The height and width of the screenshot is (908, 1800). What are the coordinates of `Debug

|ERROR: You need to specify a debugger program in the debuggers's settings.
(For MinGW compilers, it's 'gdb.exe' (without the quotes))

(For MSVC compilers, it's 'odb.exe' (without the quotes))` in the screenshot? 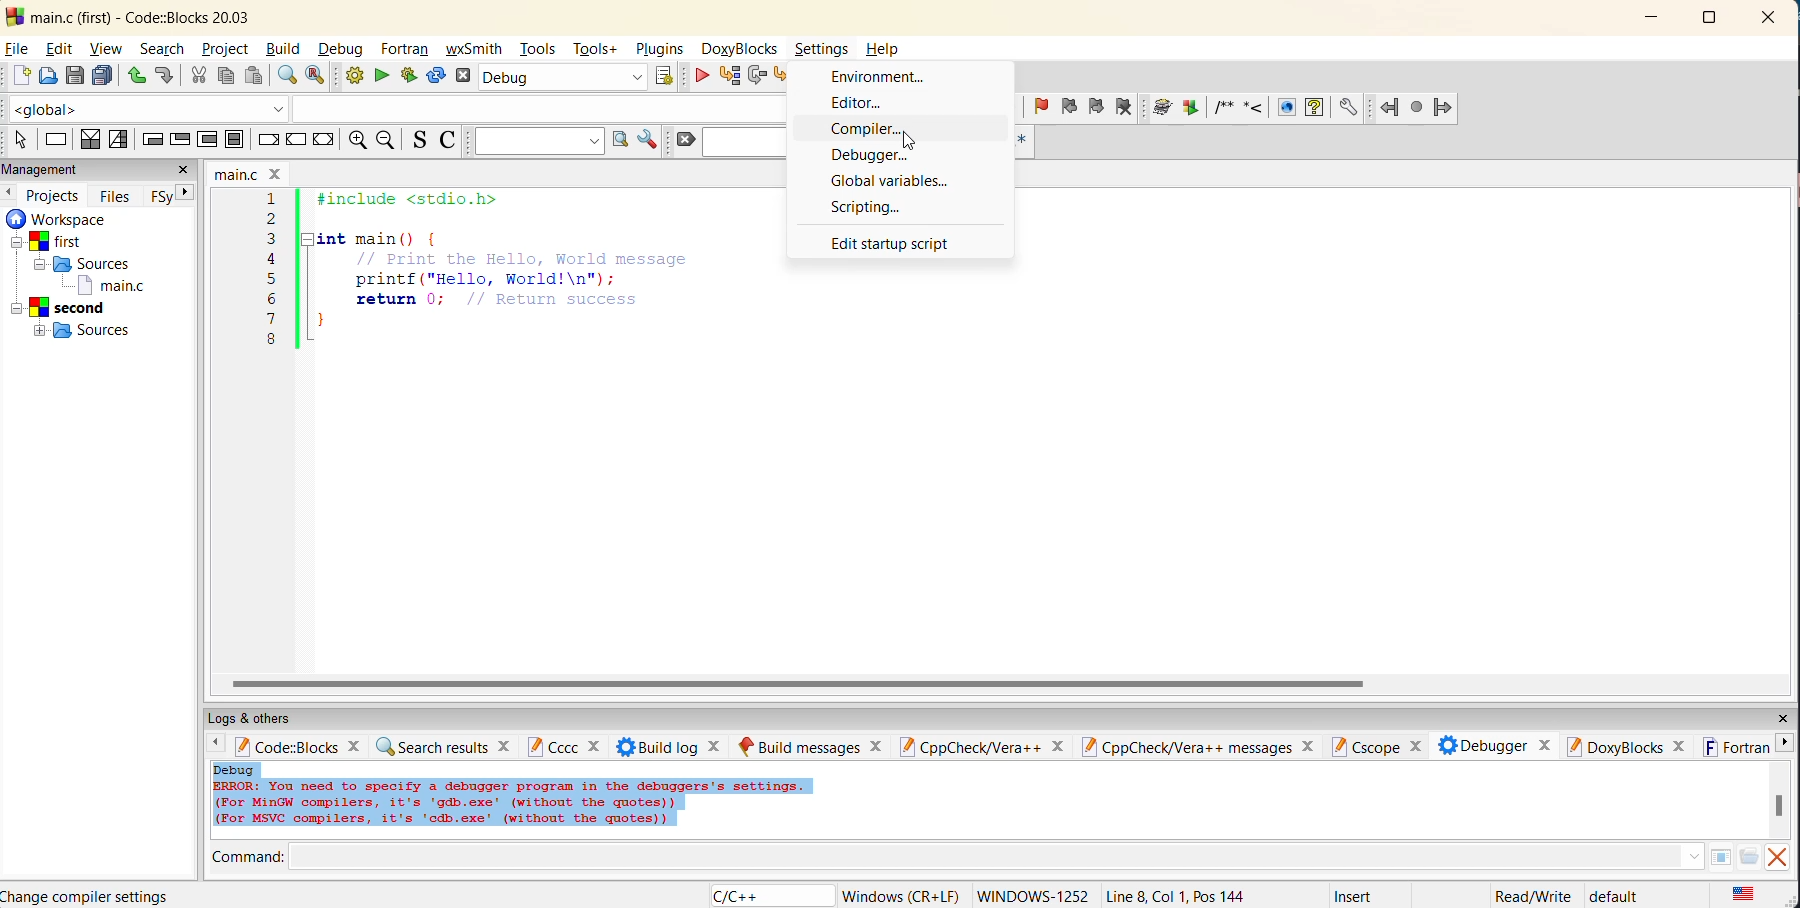 It's located at (512, 796).